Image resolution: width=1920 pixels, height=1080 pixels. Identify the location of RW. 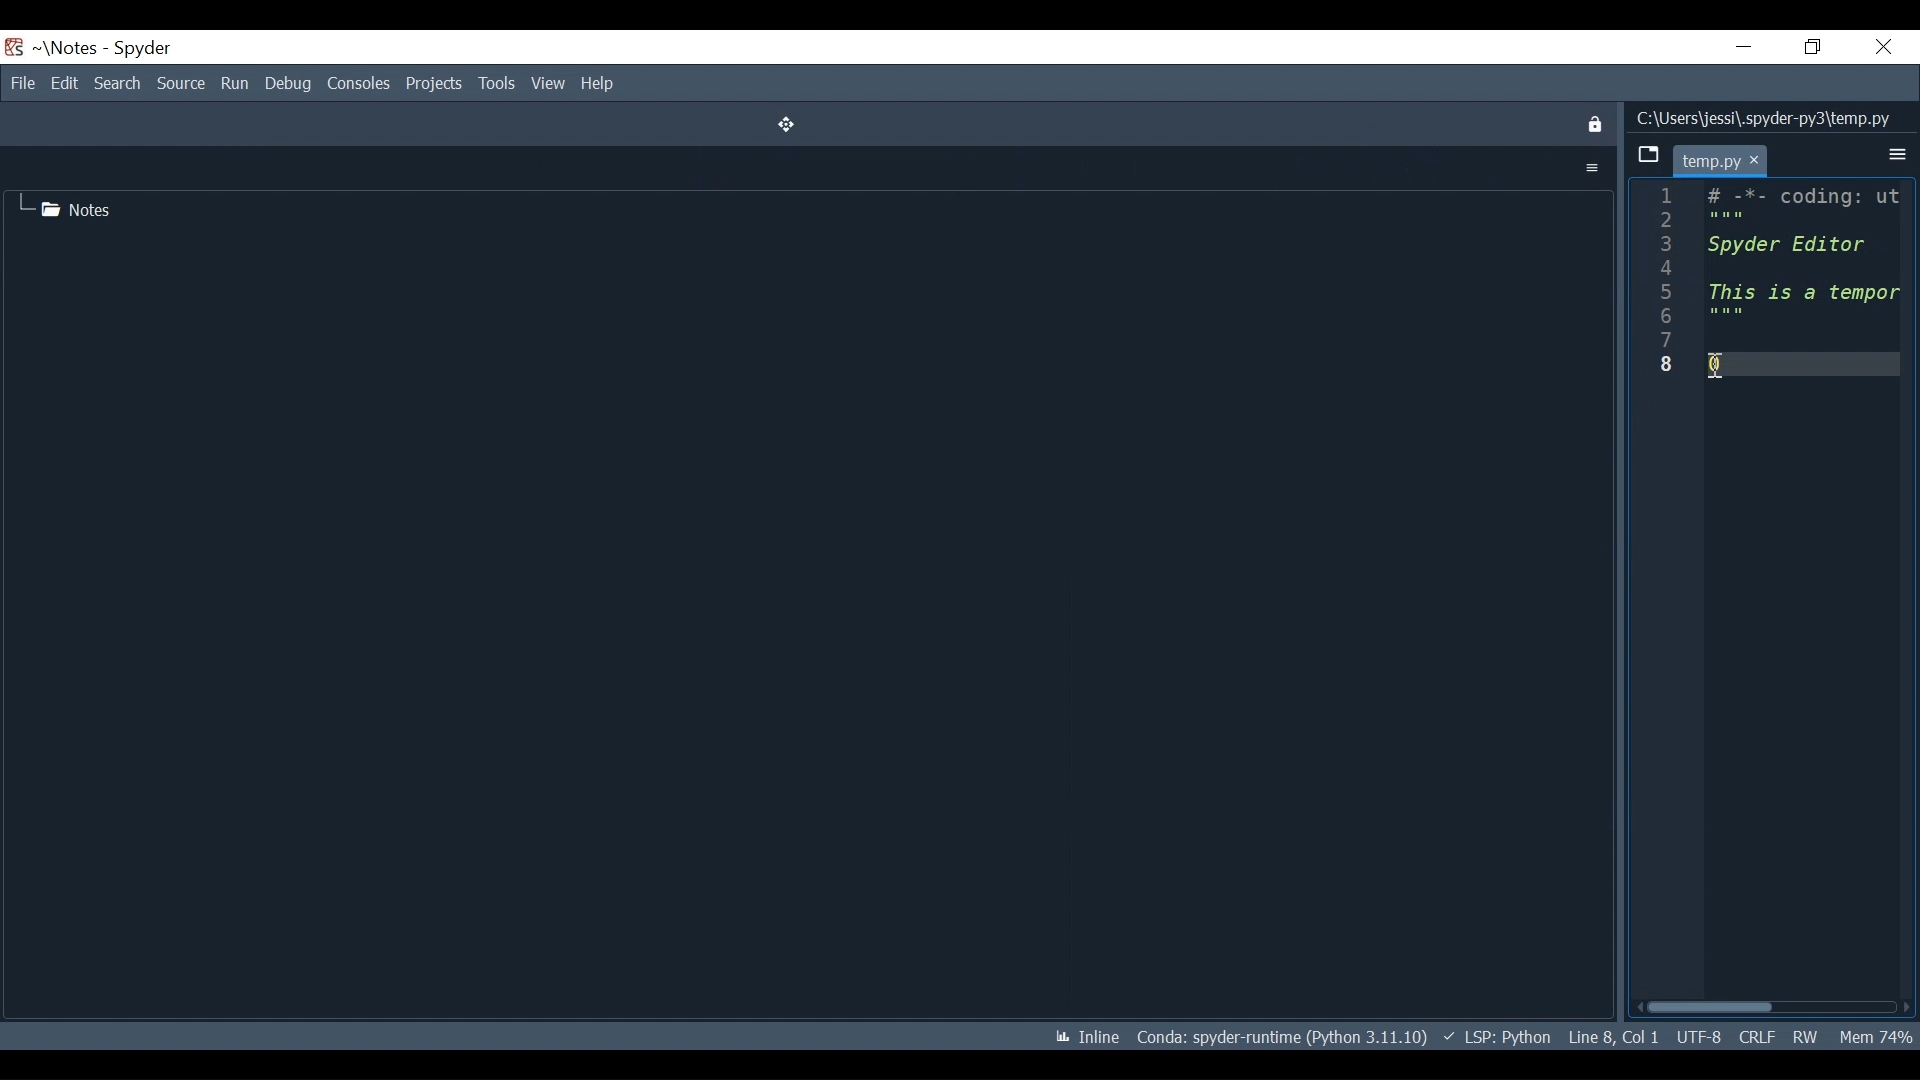
(1805, 1033).